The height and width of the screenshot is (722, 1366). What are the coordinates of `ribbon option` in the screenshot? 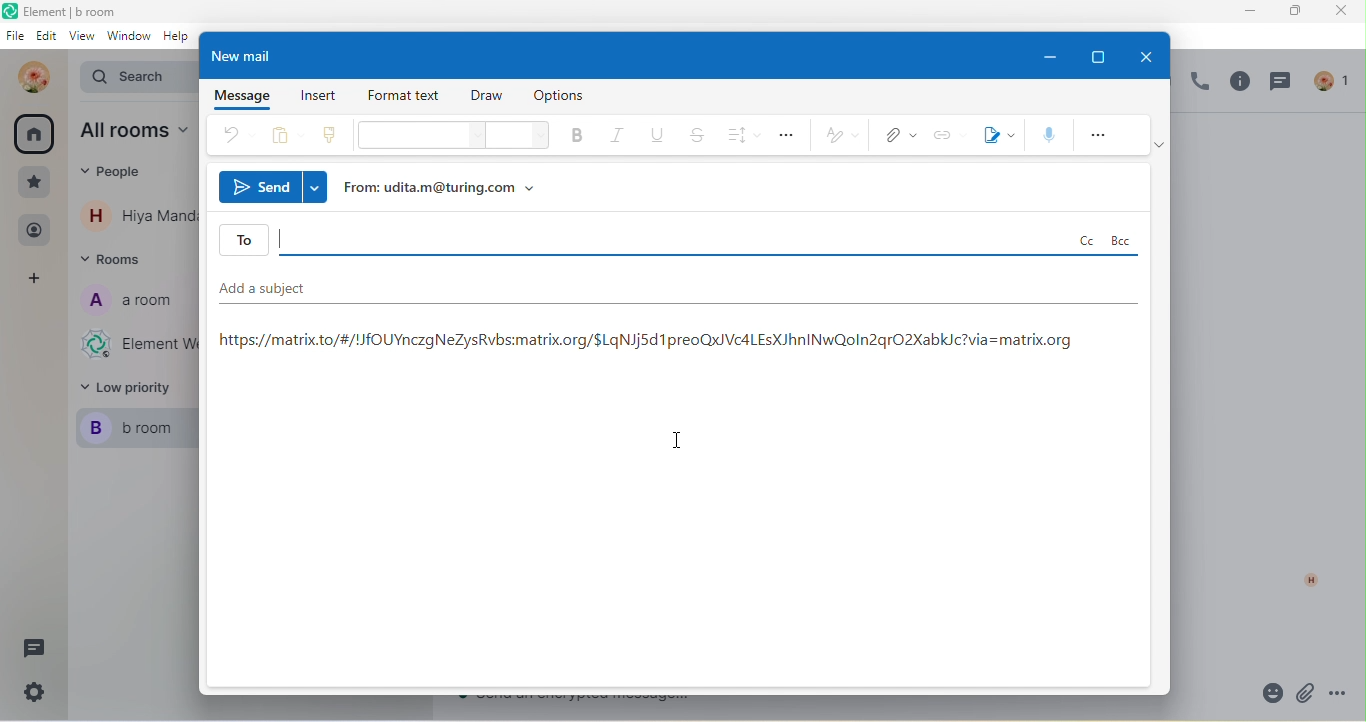 It's located at (1162, 151).